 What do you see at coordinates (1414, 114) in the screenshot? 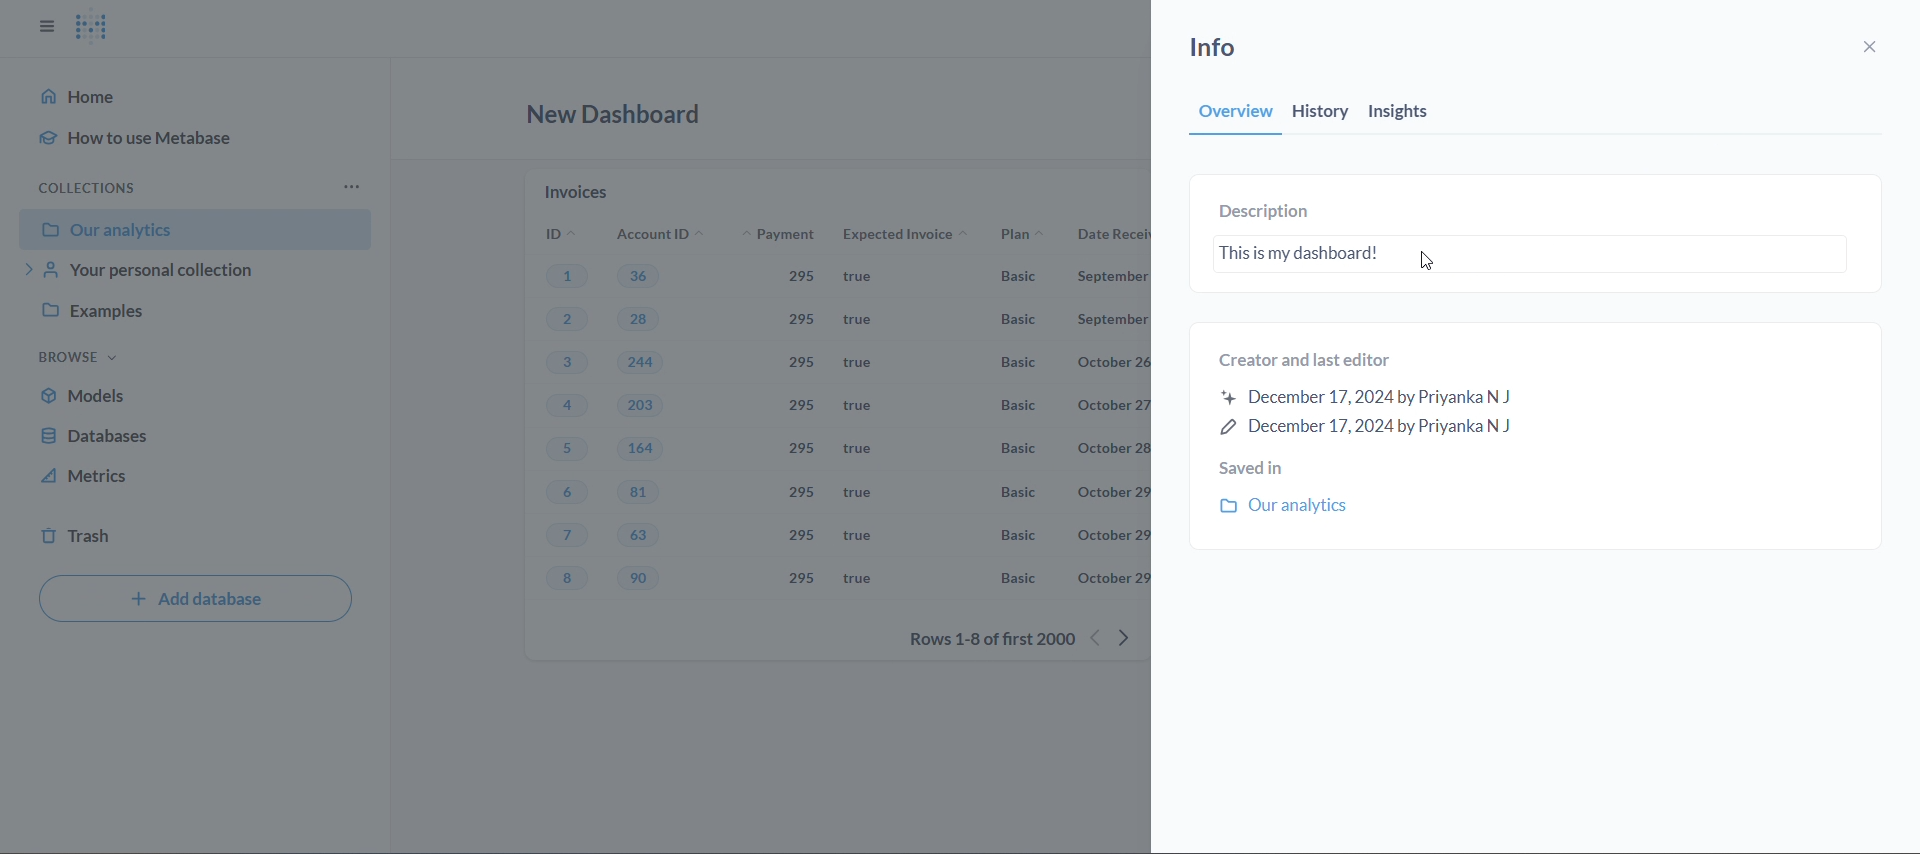
I see `insights` at bounding box center [1414, 114].